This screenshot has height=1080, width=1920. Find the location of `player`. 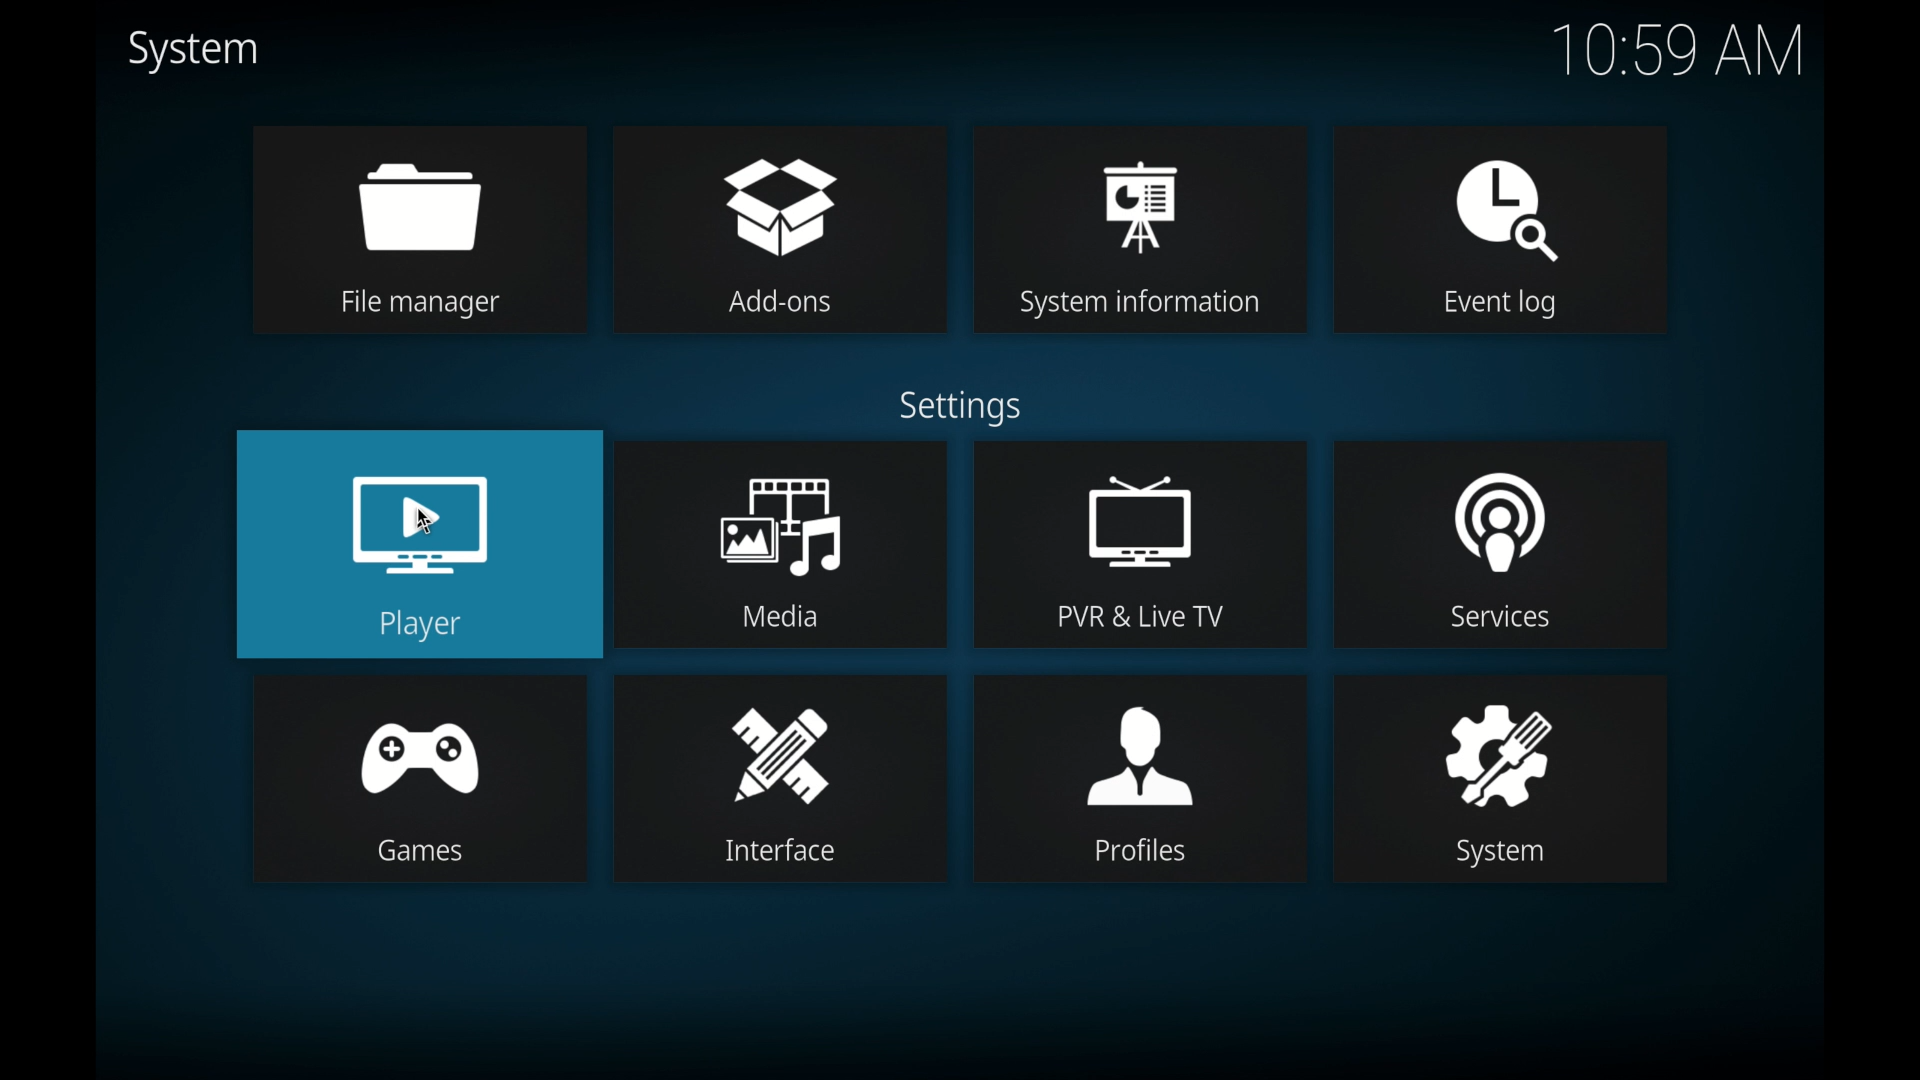

player is located at coordinates (418, 544).